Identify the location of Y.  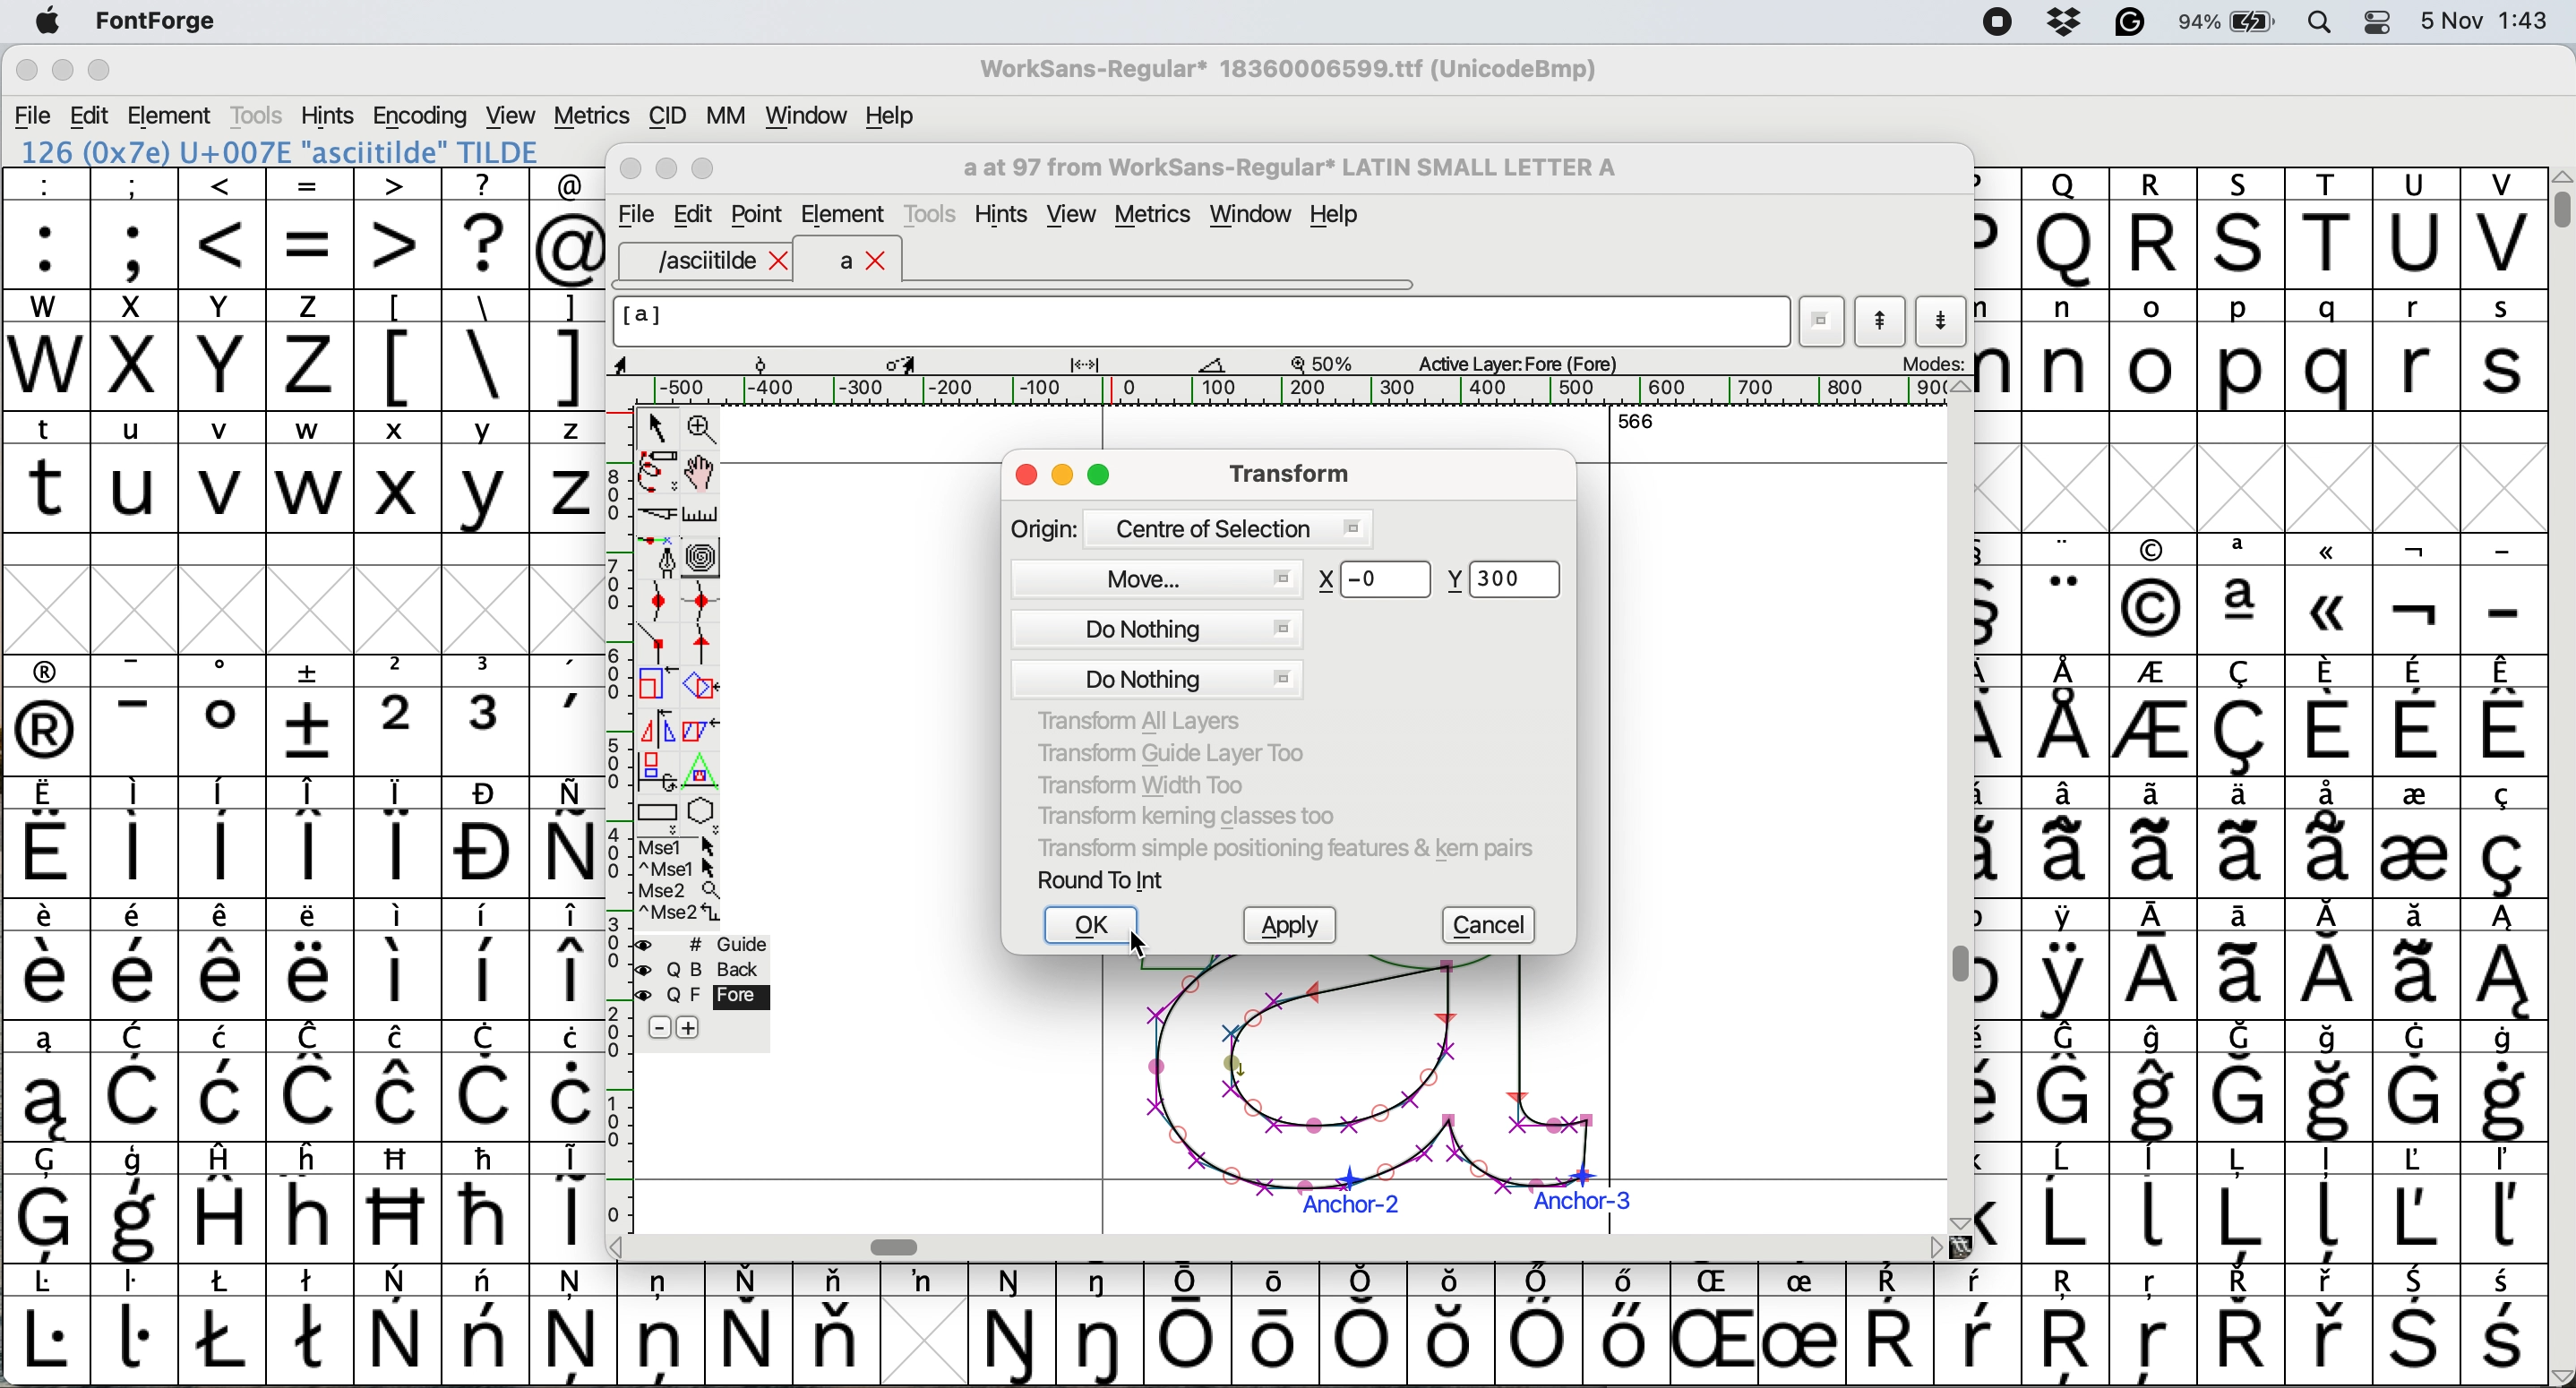
(225, 350).